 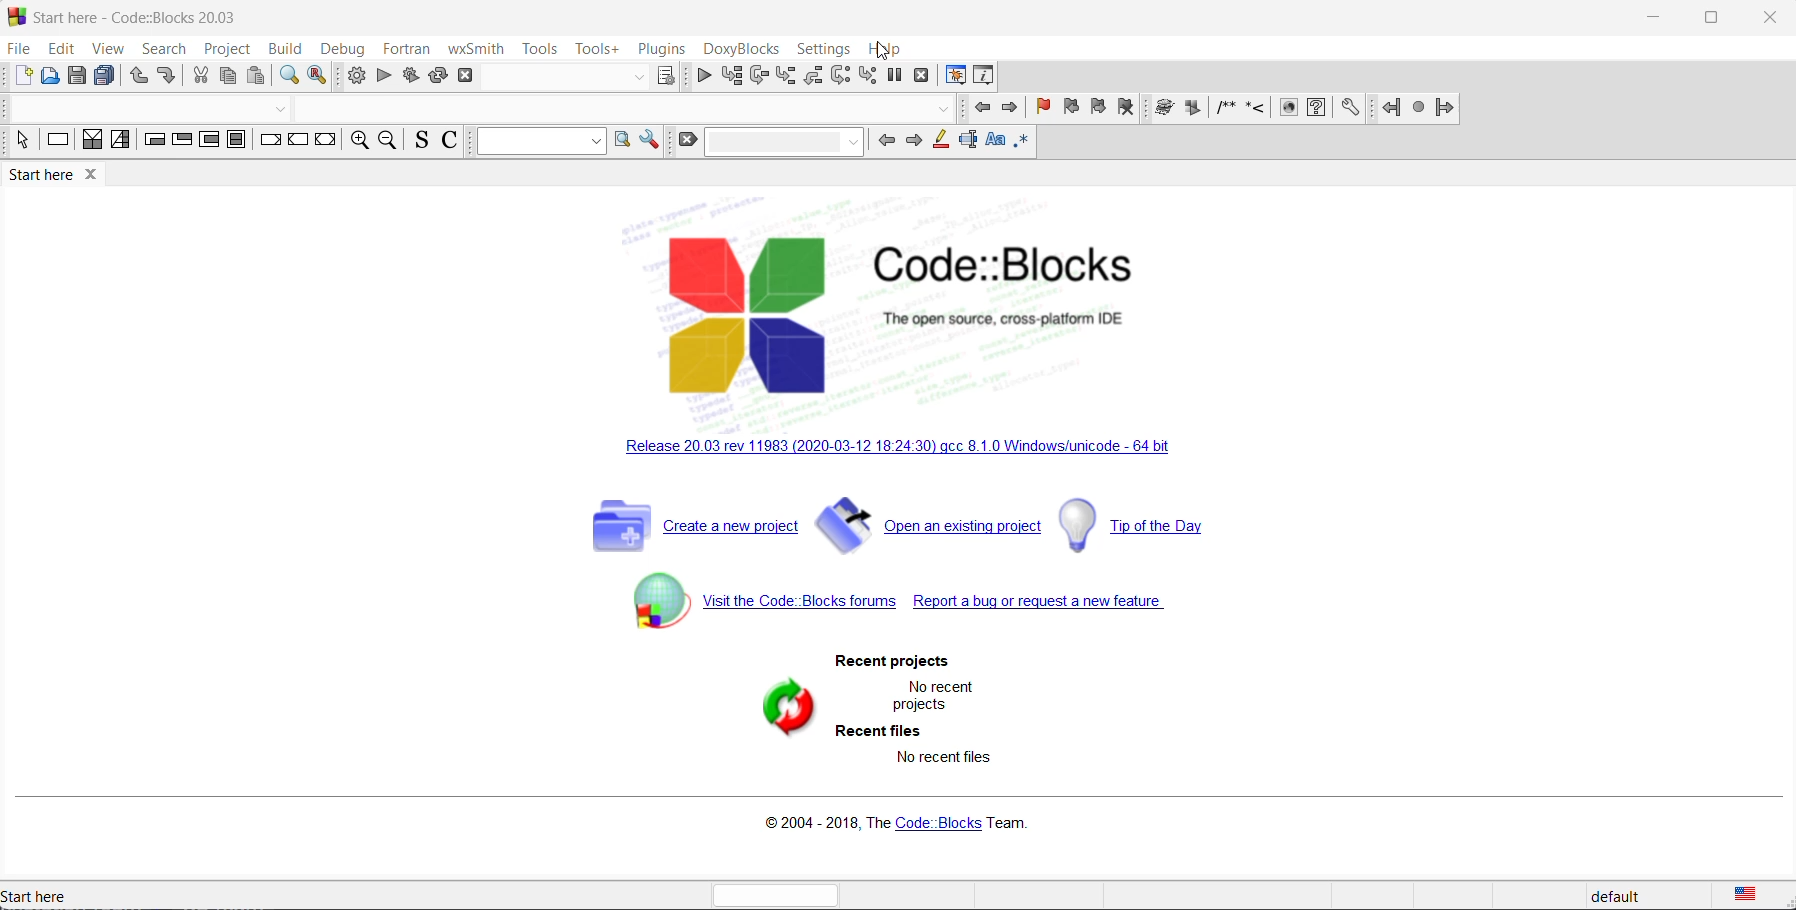 I want to click on counting loop, so click(x=209, y=144).